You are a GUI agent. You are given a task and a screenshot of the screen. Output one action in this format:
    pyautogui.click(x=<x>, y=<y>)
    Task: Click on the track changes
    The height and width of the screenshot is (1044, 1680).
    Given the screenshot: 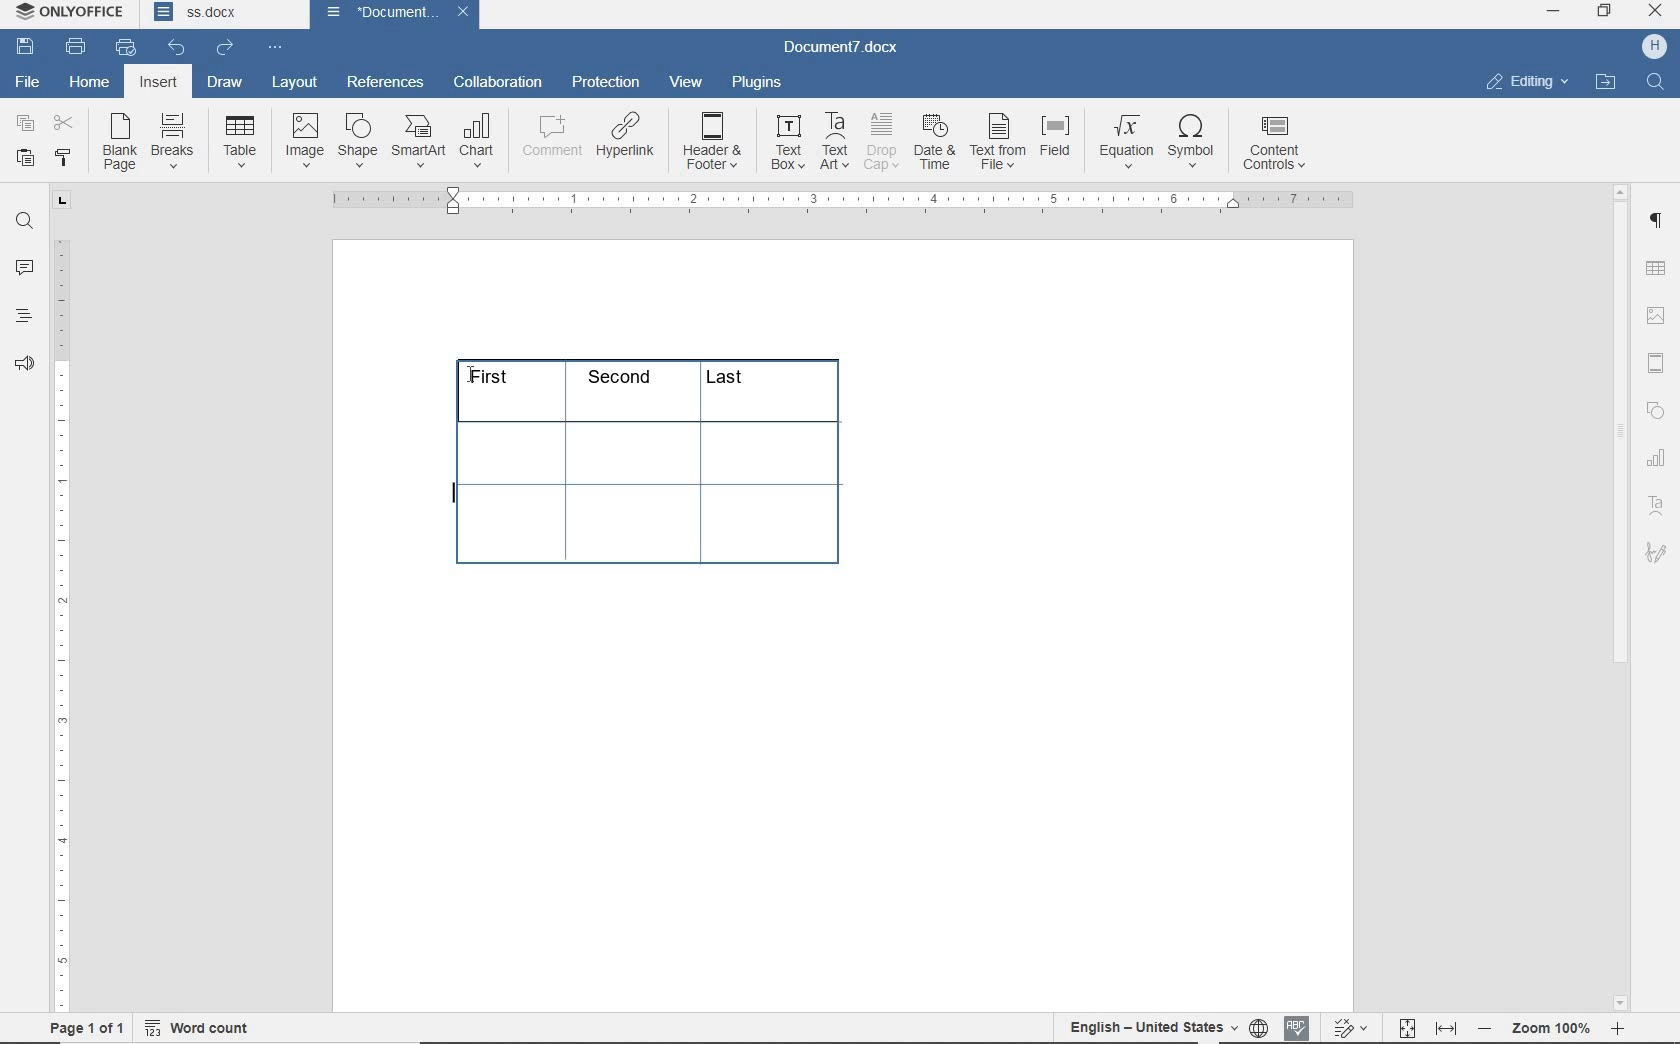 What is the action you would take?
    pyautogui.click(x=1353, y=1026)
    